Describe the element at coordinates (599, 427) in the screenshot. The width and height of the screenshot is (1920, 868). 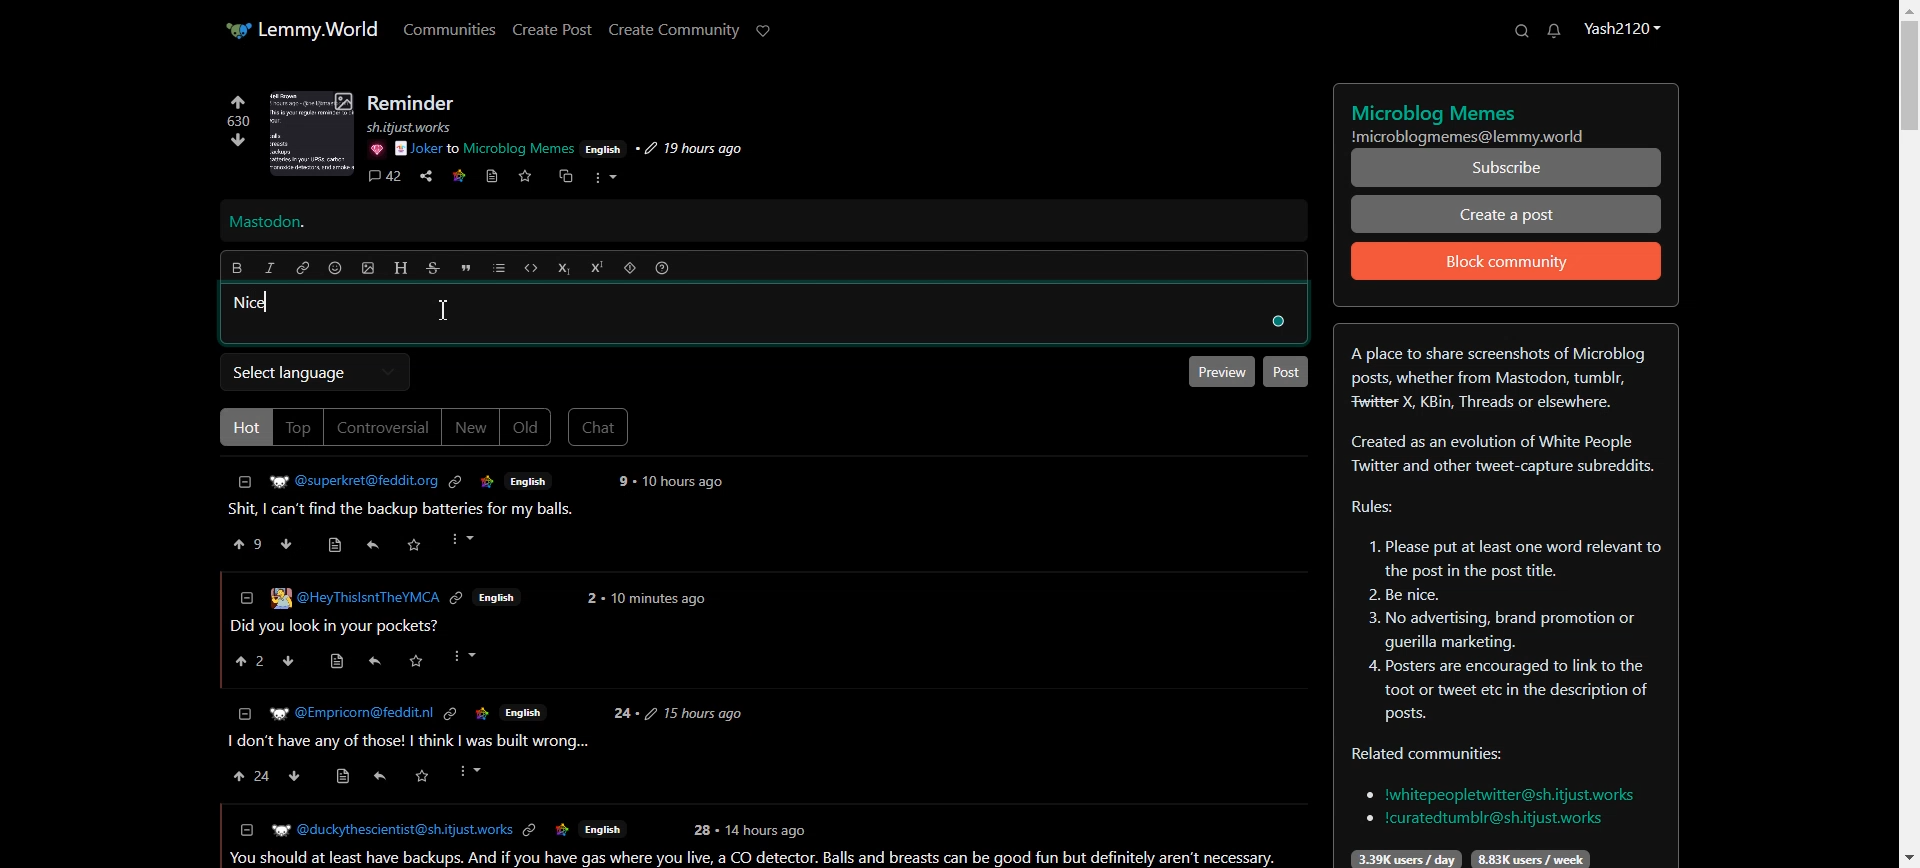
I see `Chat` at that location.